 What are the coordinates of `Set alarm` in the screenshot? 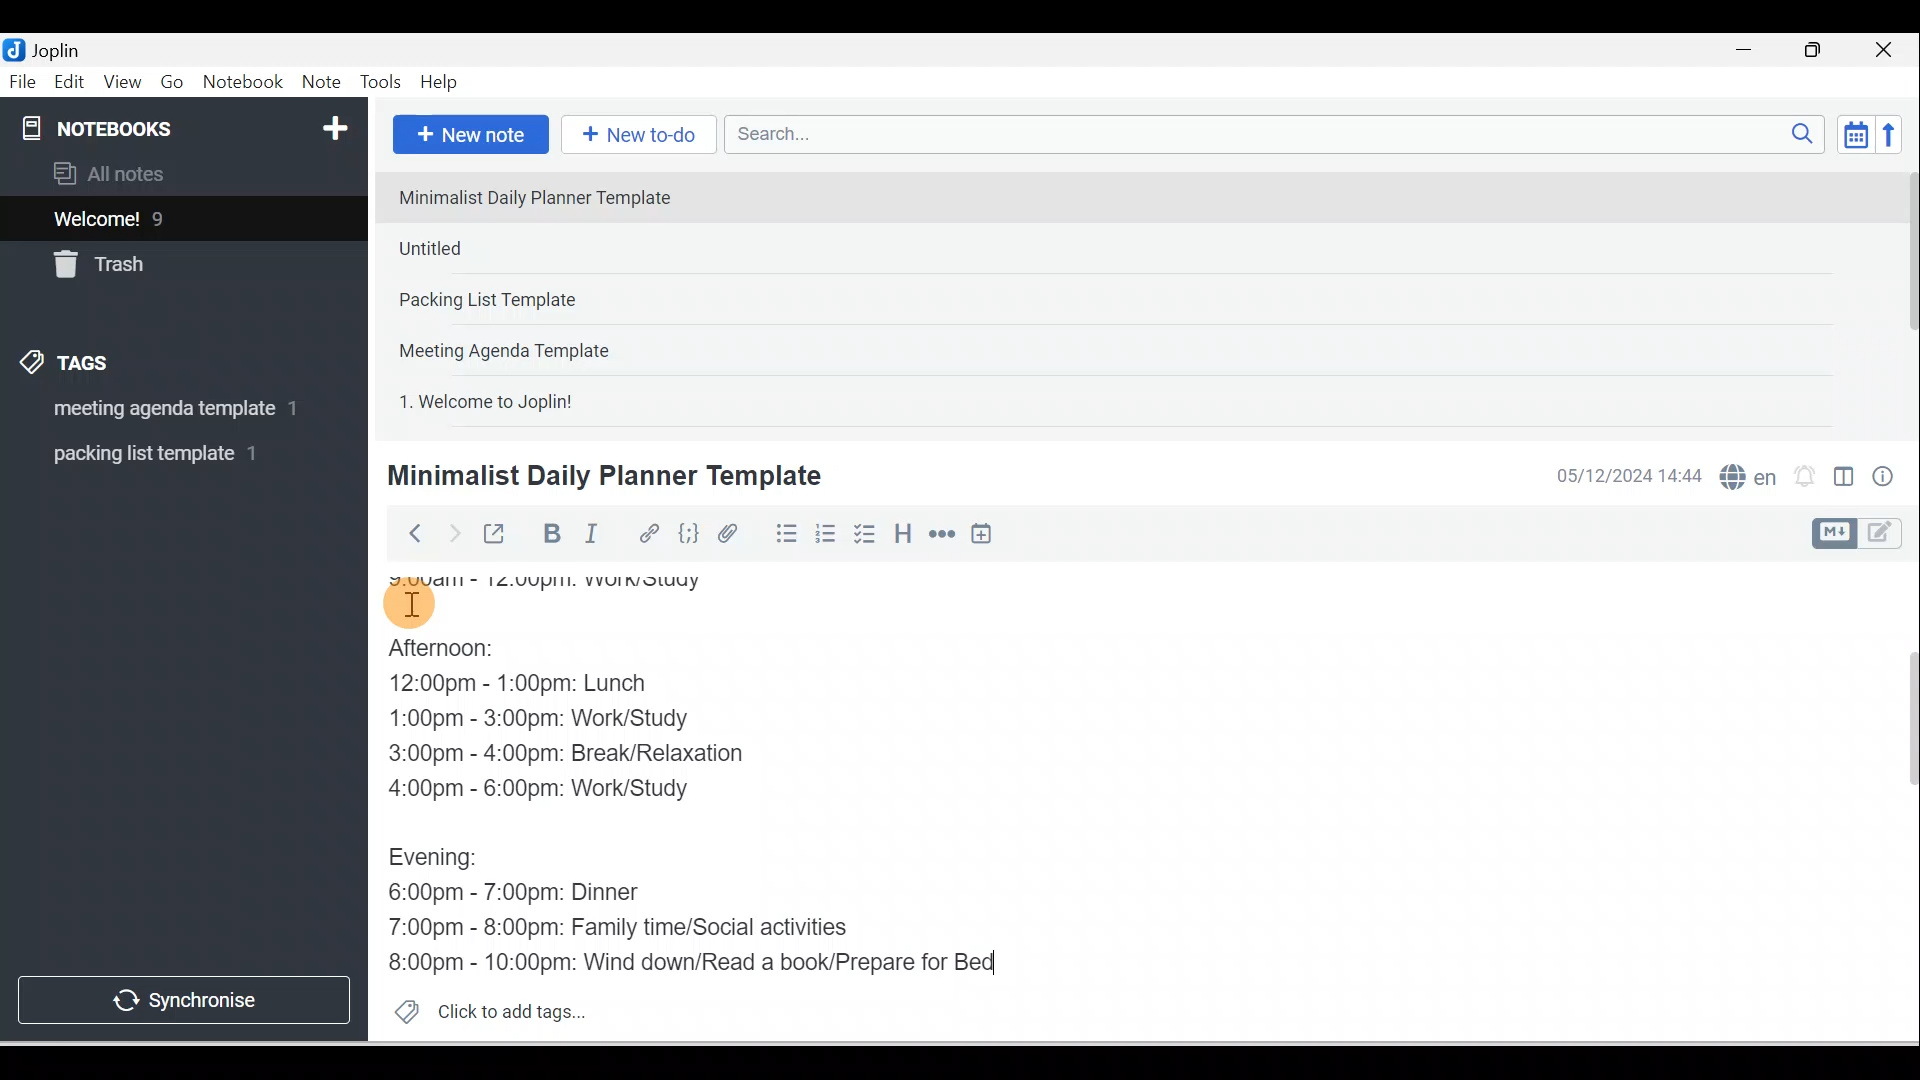 It's located at (1802, 477).